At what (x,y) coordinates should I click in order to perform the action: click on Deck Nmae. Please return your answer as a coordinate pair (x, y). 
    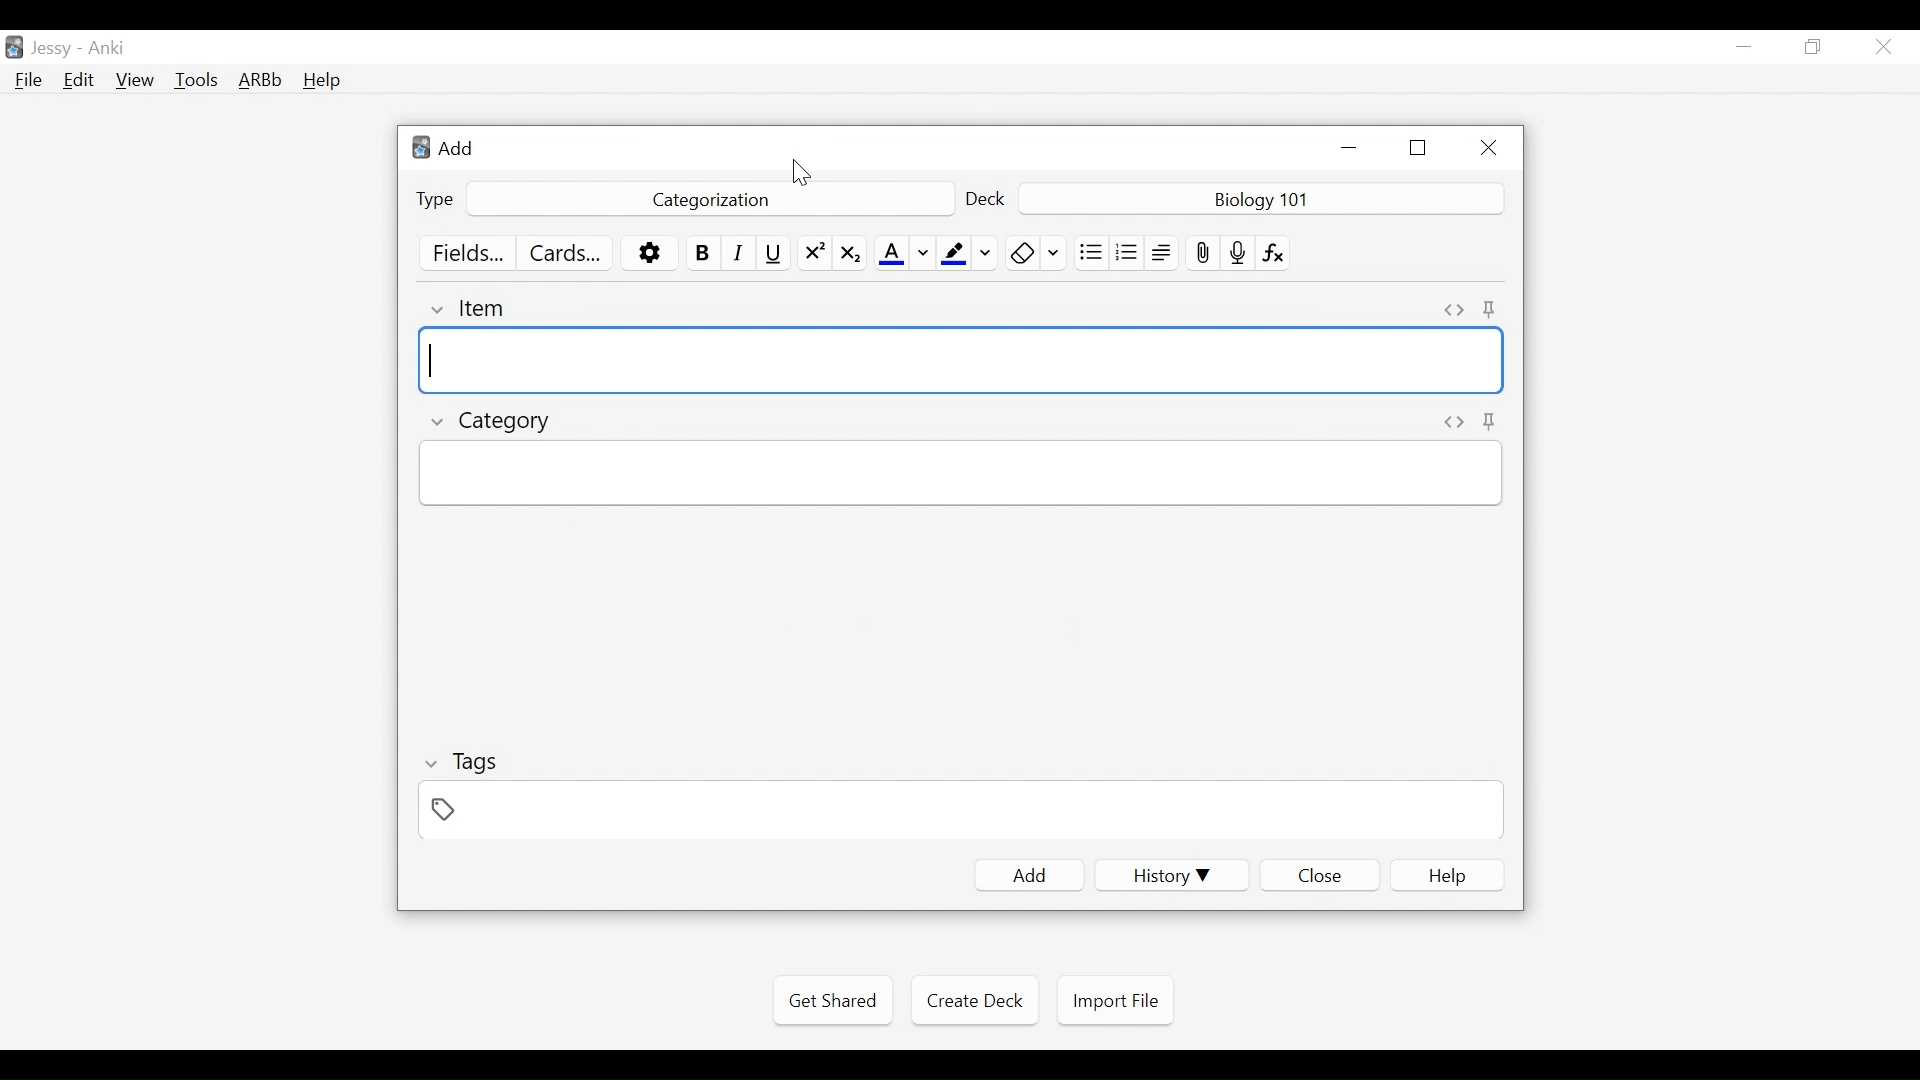
    Looking at the image, I should click on (1263, 200).